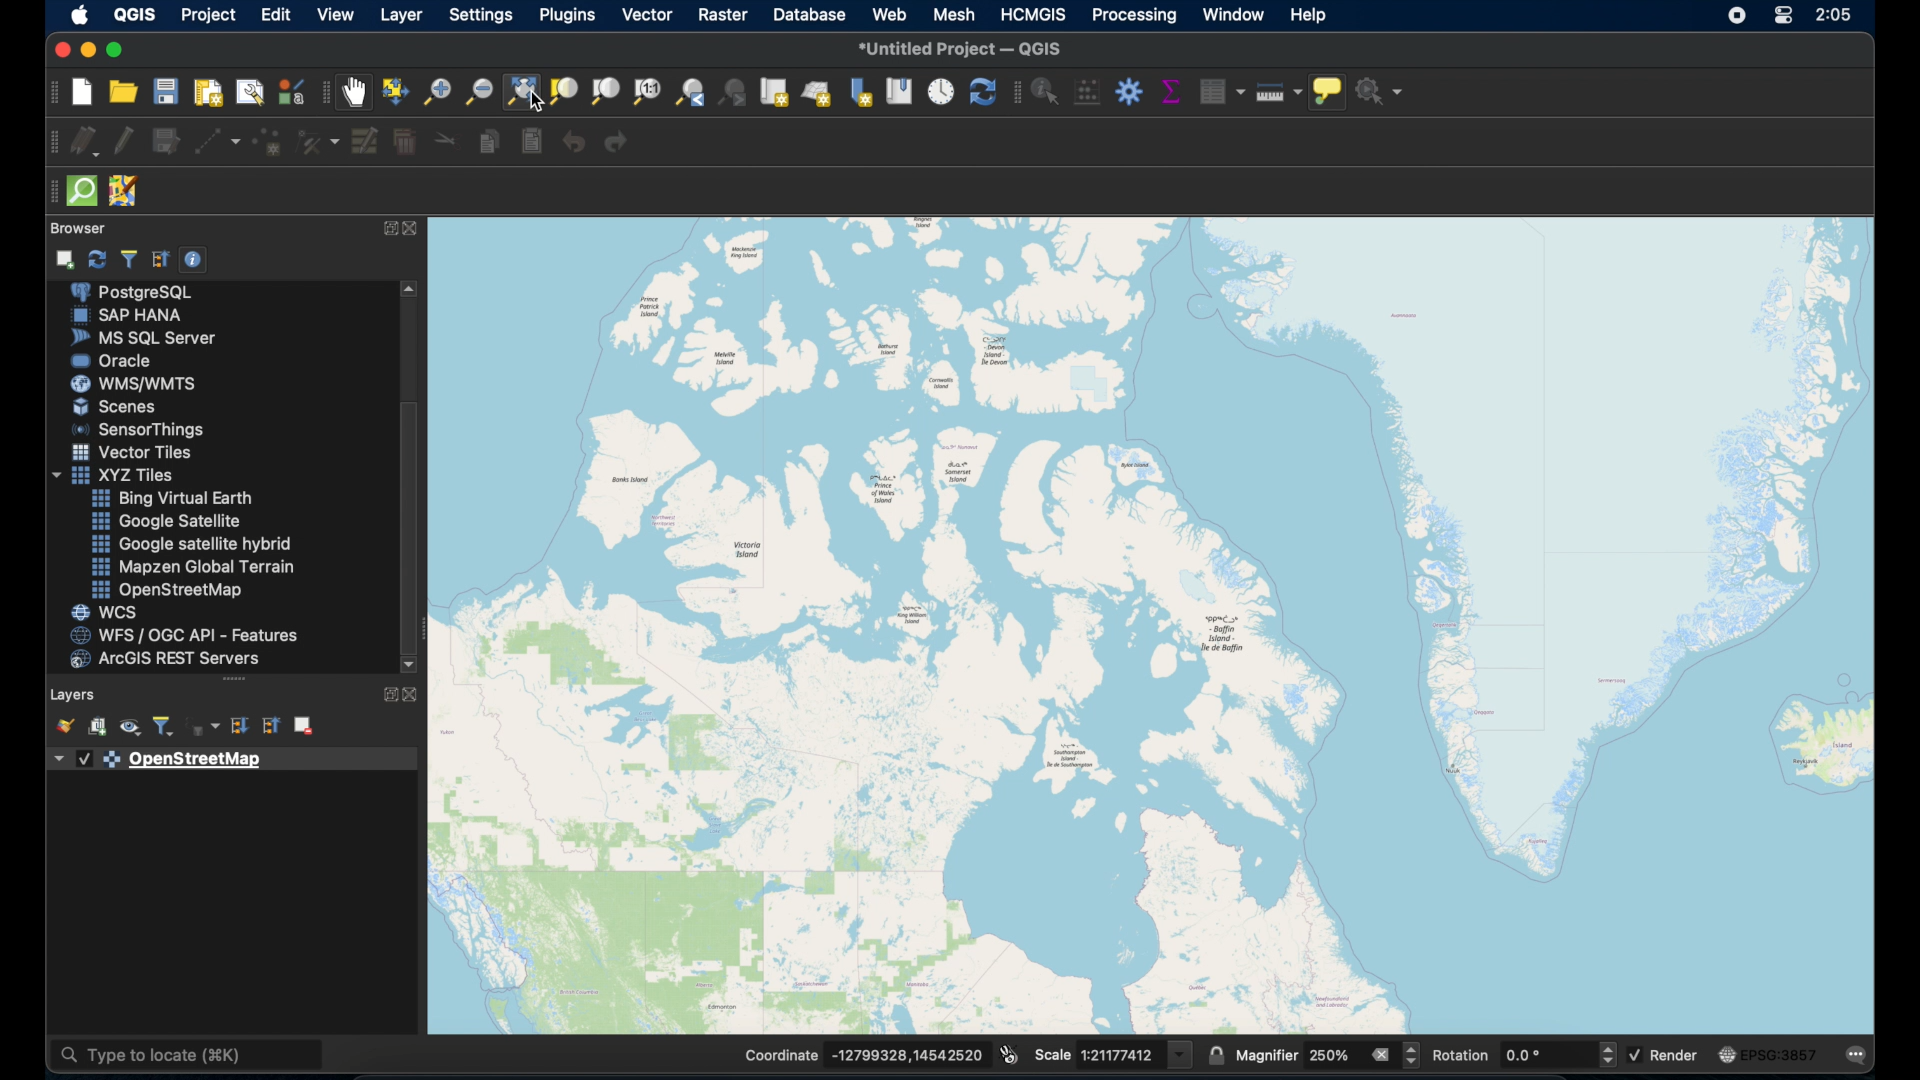 This screenshot has width=1920, height=1080. What do you see at coordinates (646, 91) in the screenshot?
I see `` at bounding box center [646, 91].